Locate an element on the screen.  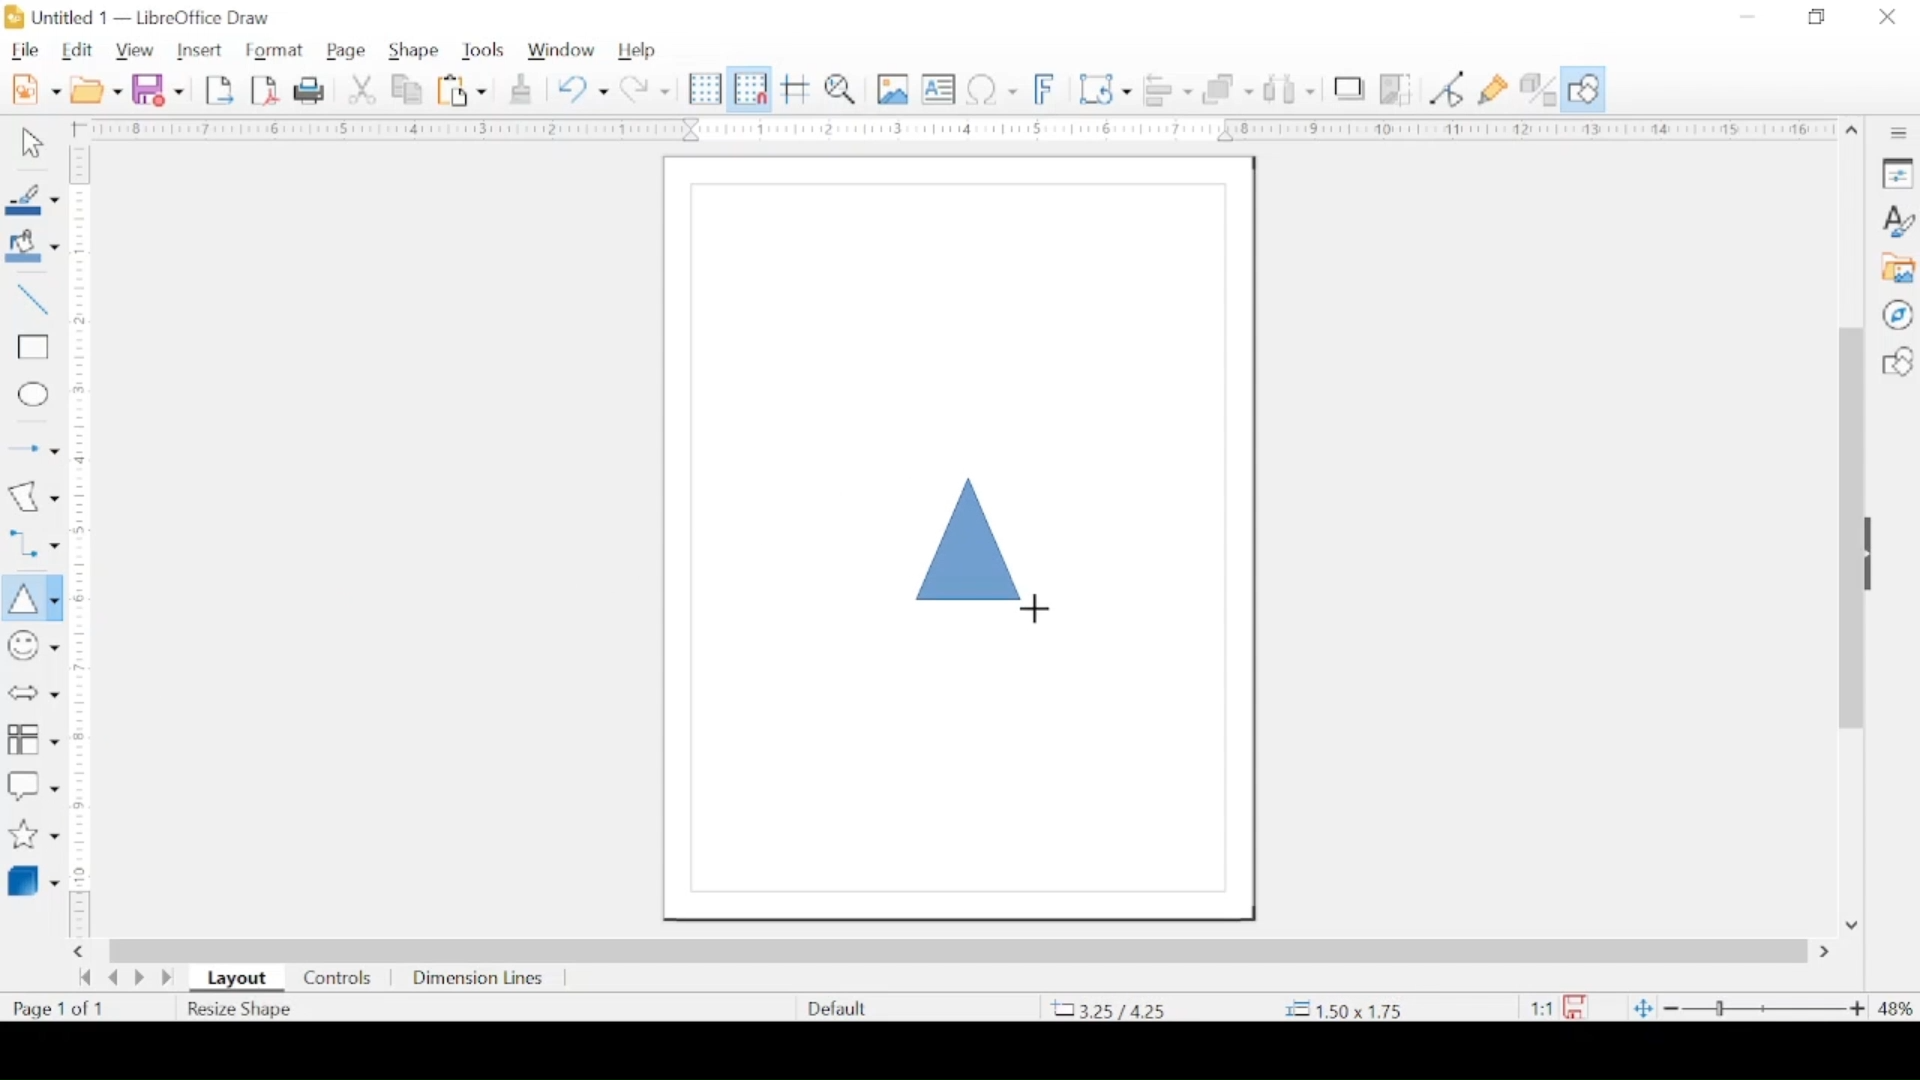
next page is located at coordinates (138, 980).